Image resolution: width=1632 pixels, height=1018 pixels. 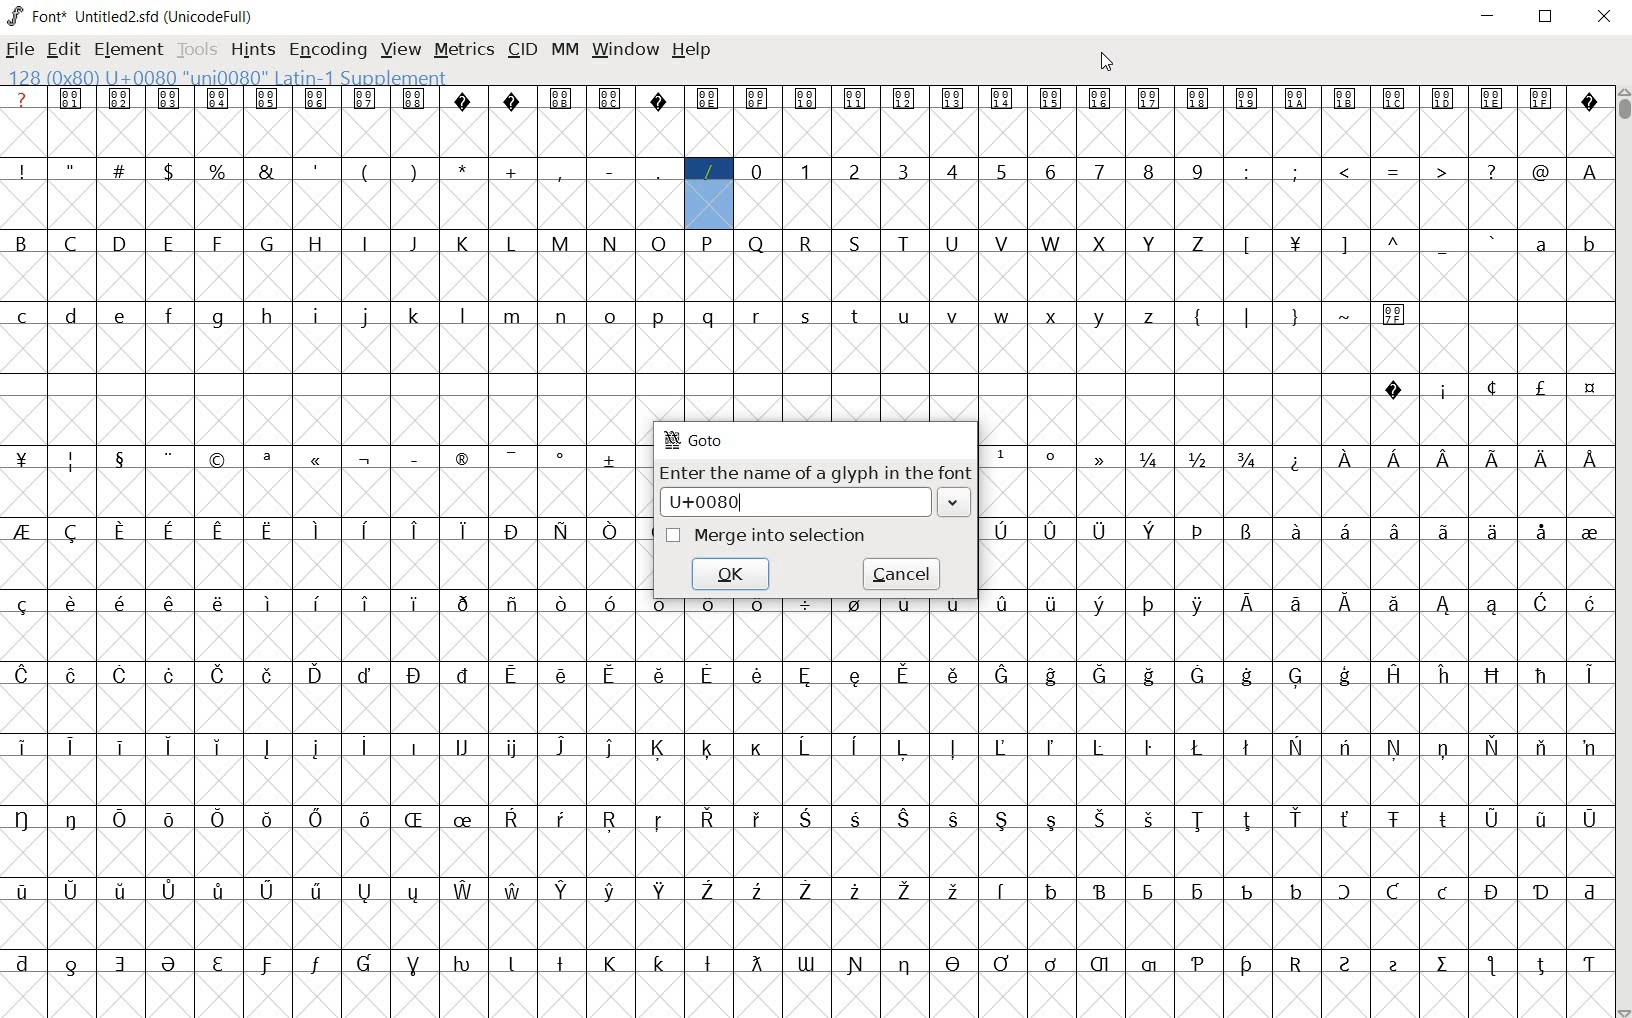 What do you see at coordinates (120, 531) in the screenshot?
I see `glyph` at bounding box center [120, 531].